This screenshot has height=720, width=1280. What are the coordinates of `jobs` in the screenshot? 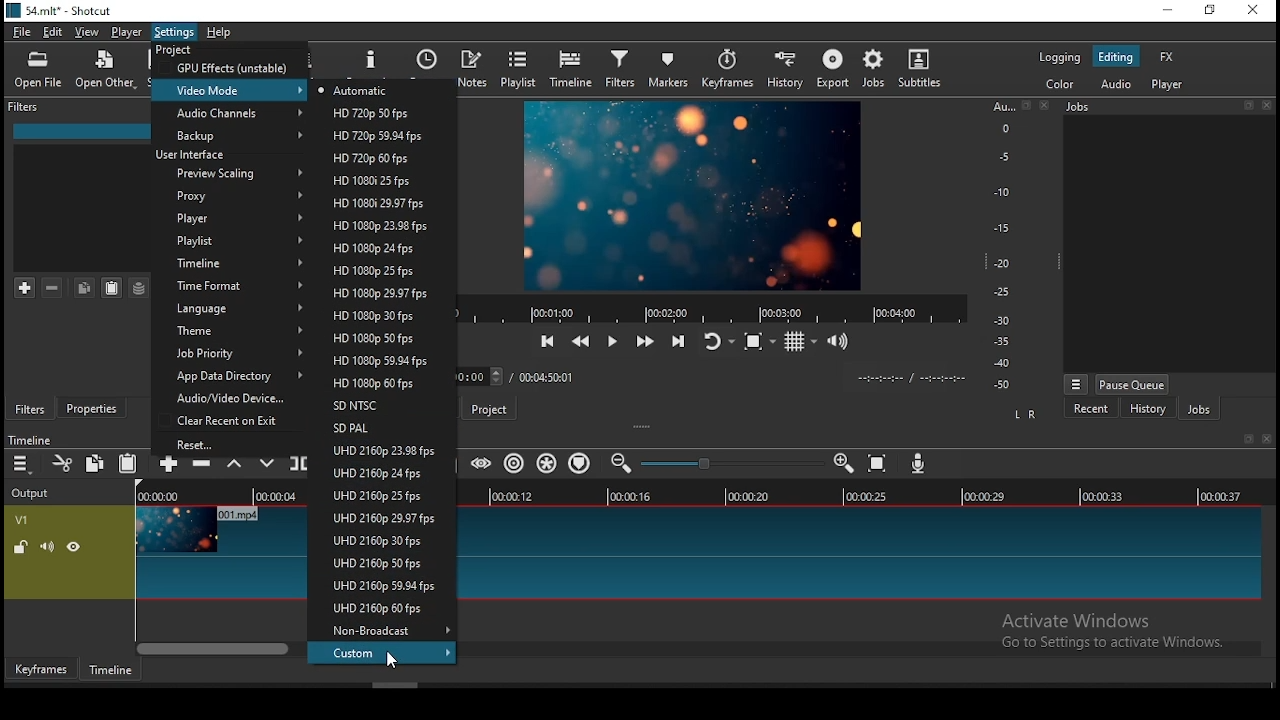 It's located at (1080, 106).